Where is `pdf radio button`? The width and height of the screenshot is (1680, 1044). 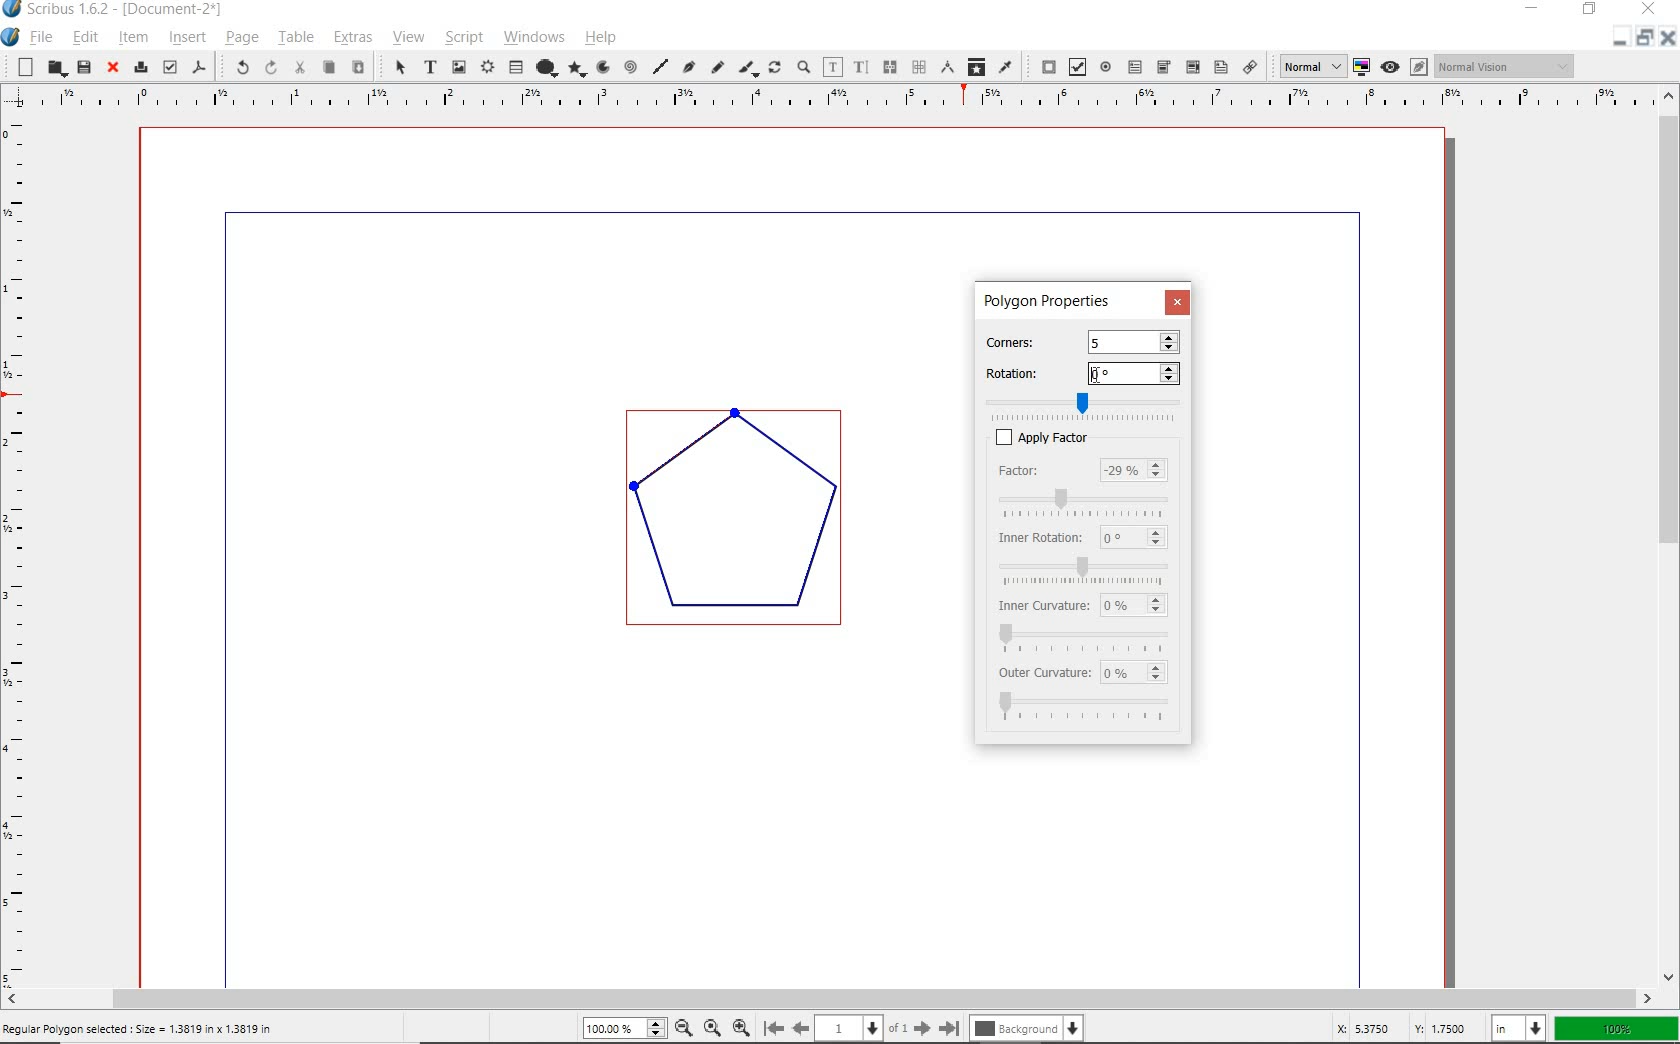
pdf radio button is located at coordinates (1107, 67).